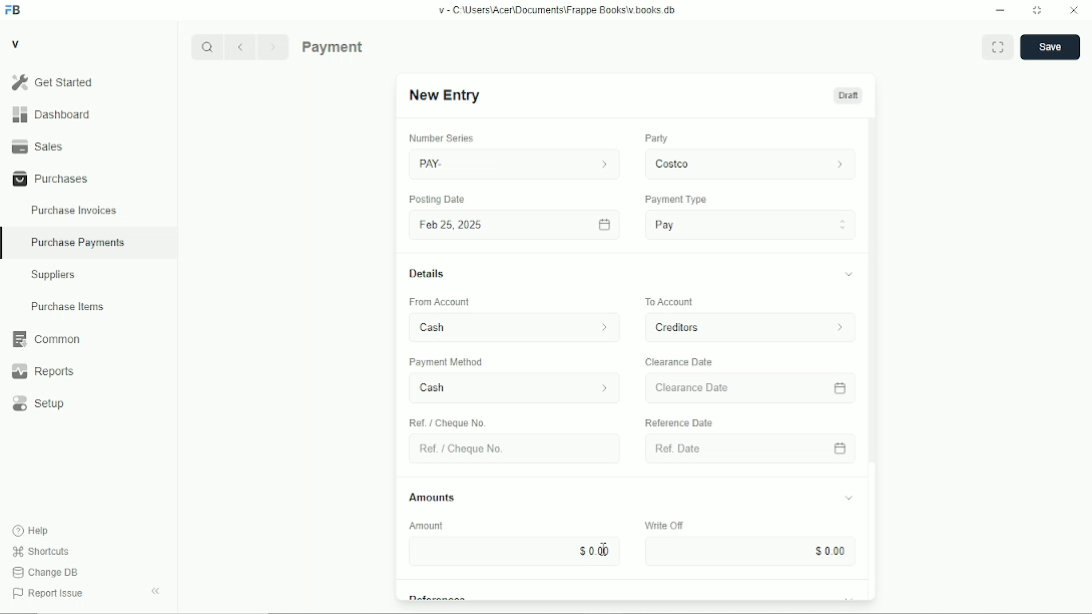  Describe the element at coordinates (682, 422) in the screenshot. I see `‘Reference Date` at that location.